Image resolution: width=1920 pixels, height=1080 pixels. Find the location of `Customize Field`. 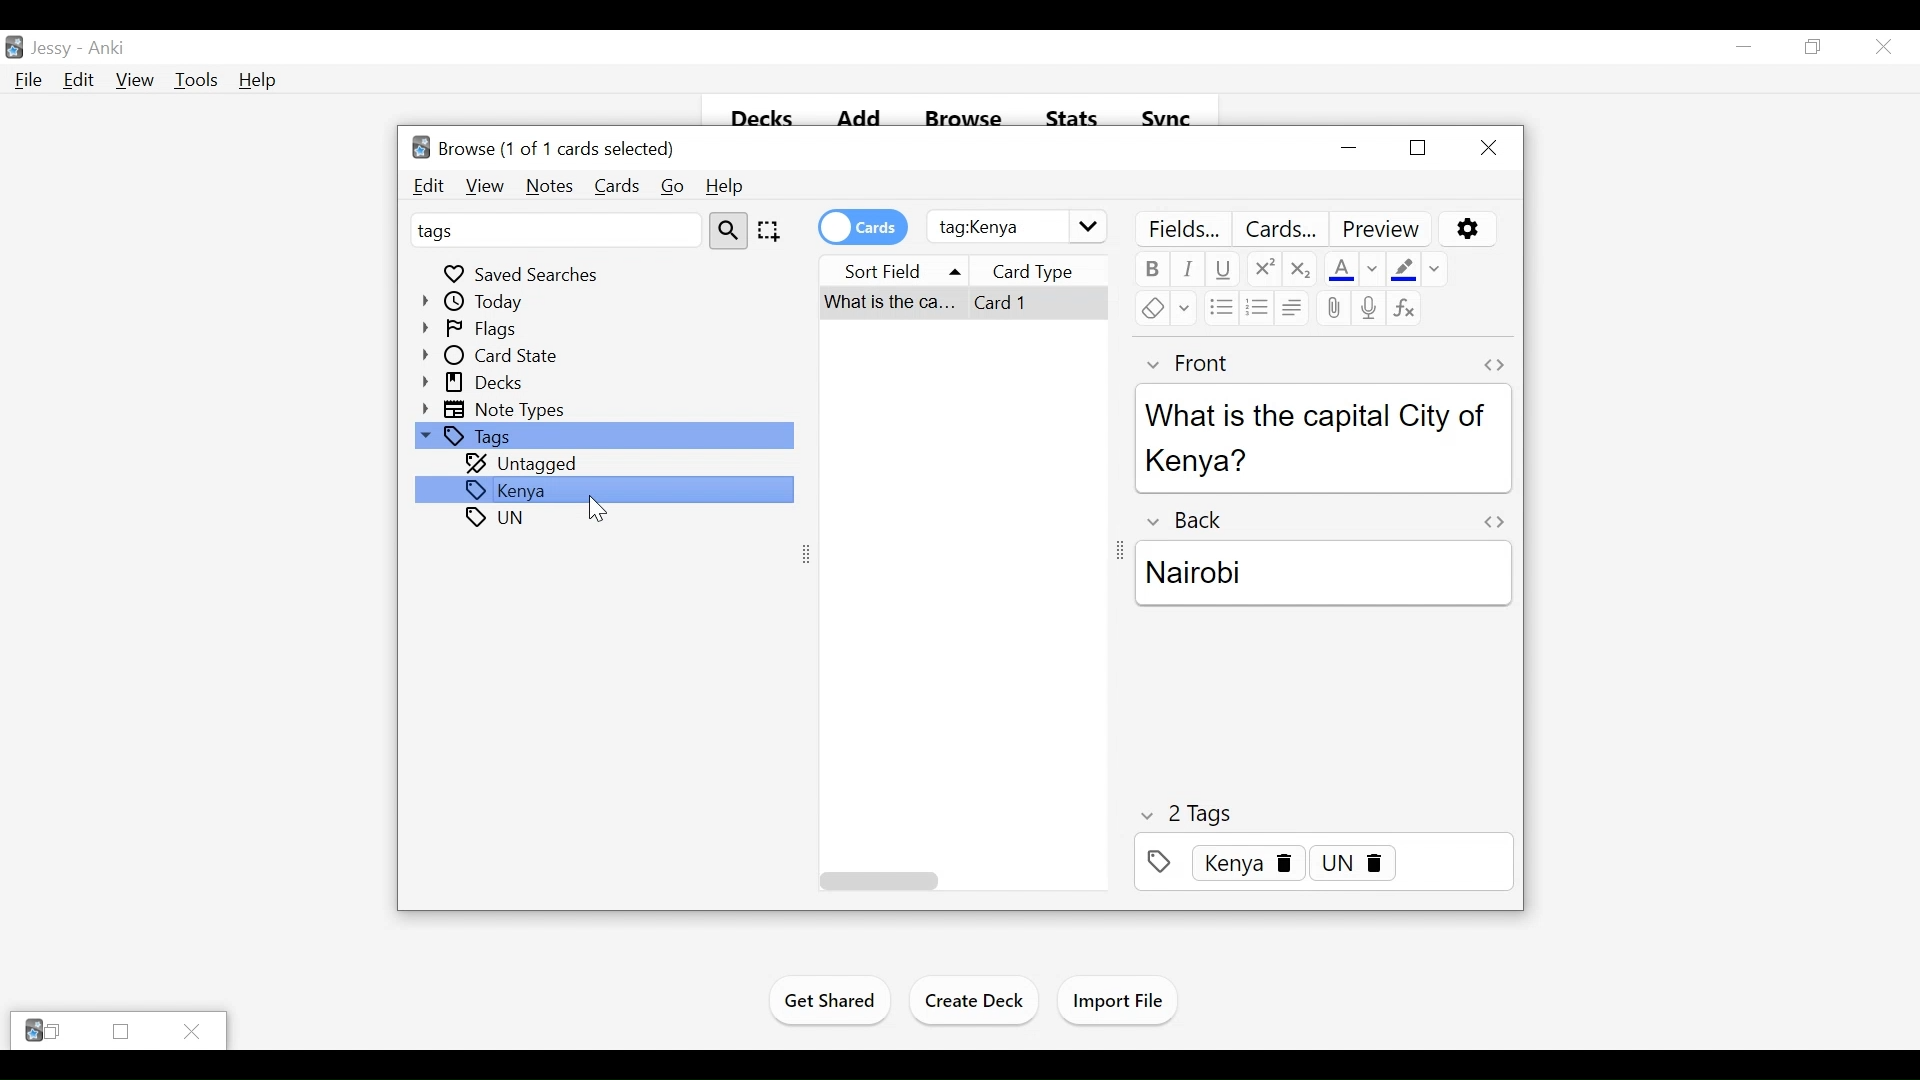

Customize Field is located at coordinates (1183, 229).